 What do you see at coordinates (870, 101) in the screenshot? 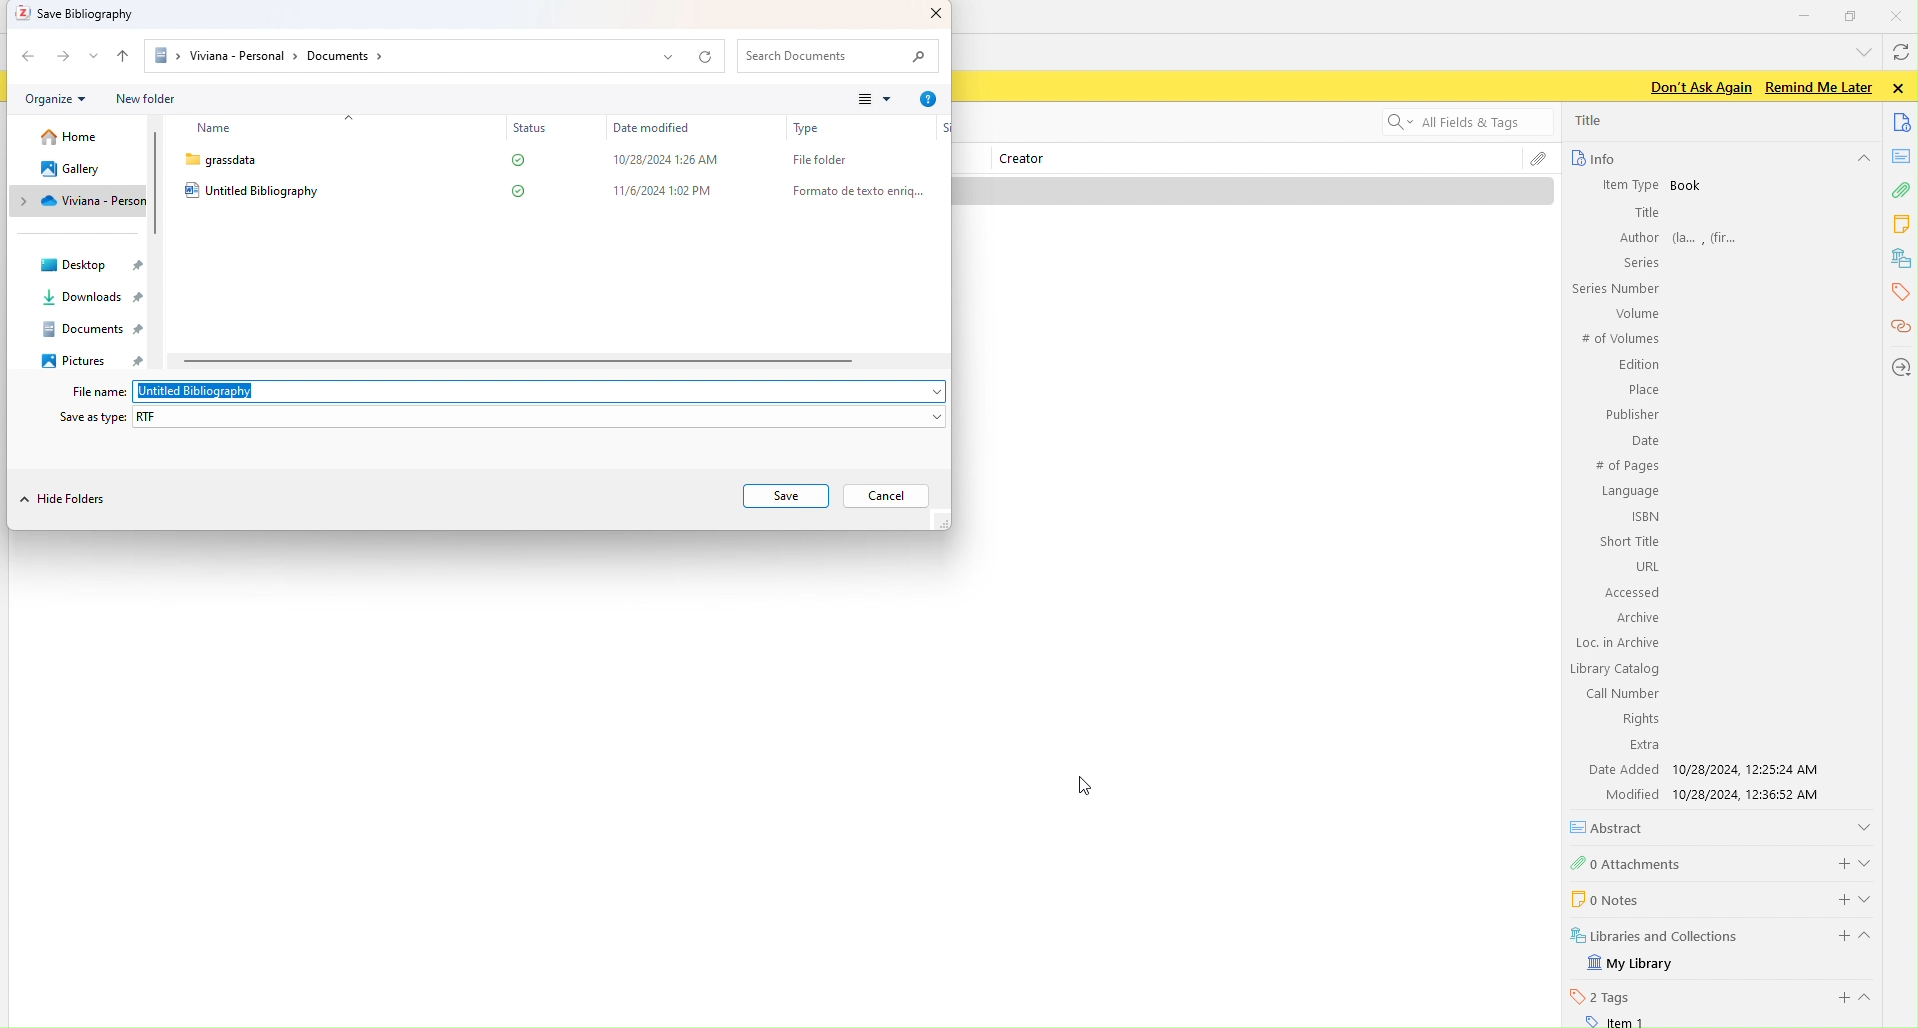
I see `View` at bounding box center [870, 101].